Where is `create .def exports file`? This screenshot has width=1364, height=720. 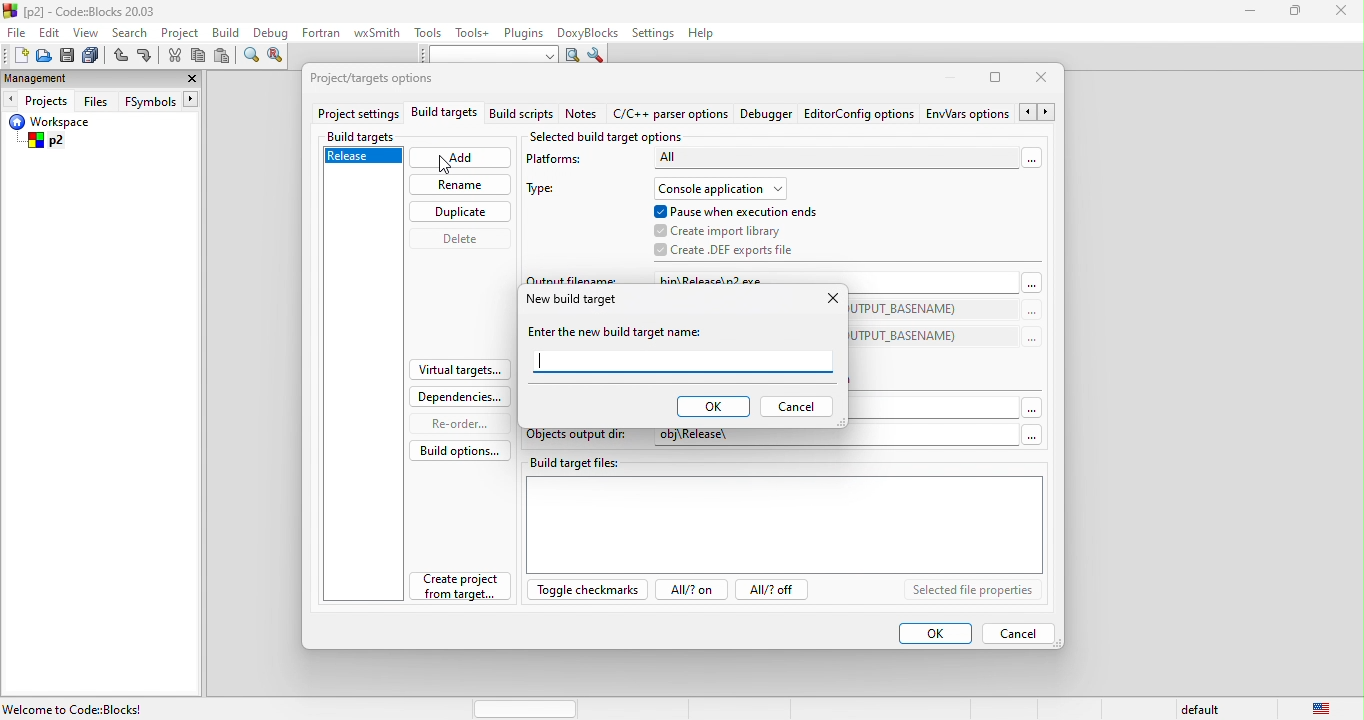 create .def exports file is located at coordinates (735, 251).